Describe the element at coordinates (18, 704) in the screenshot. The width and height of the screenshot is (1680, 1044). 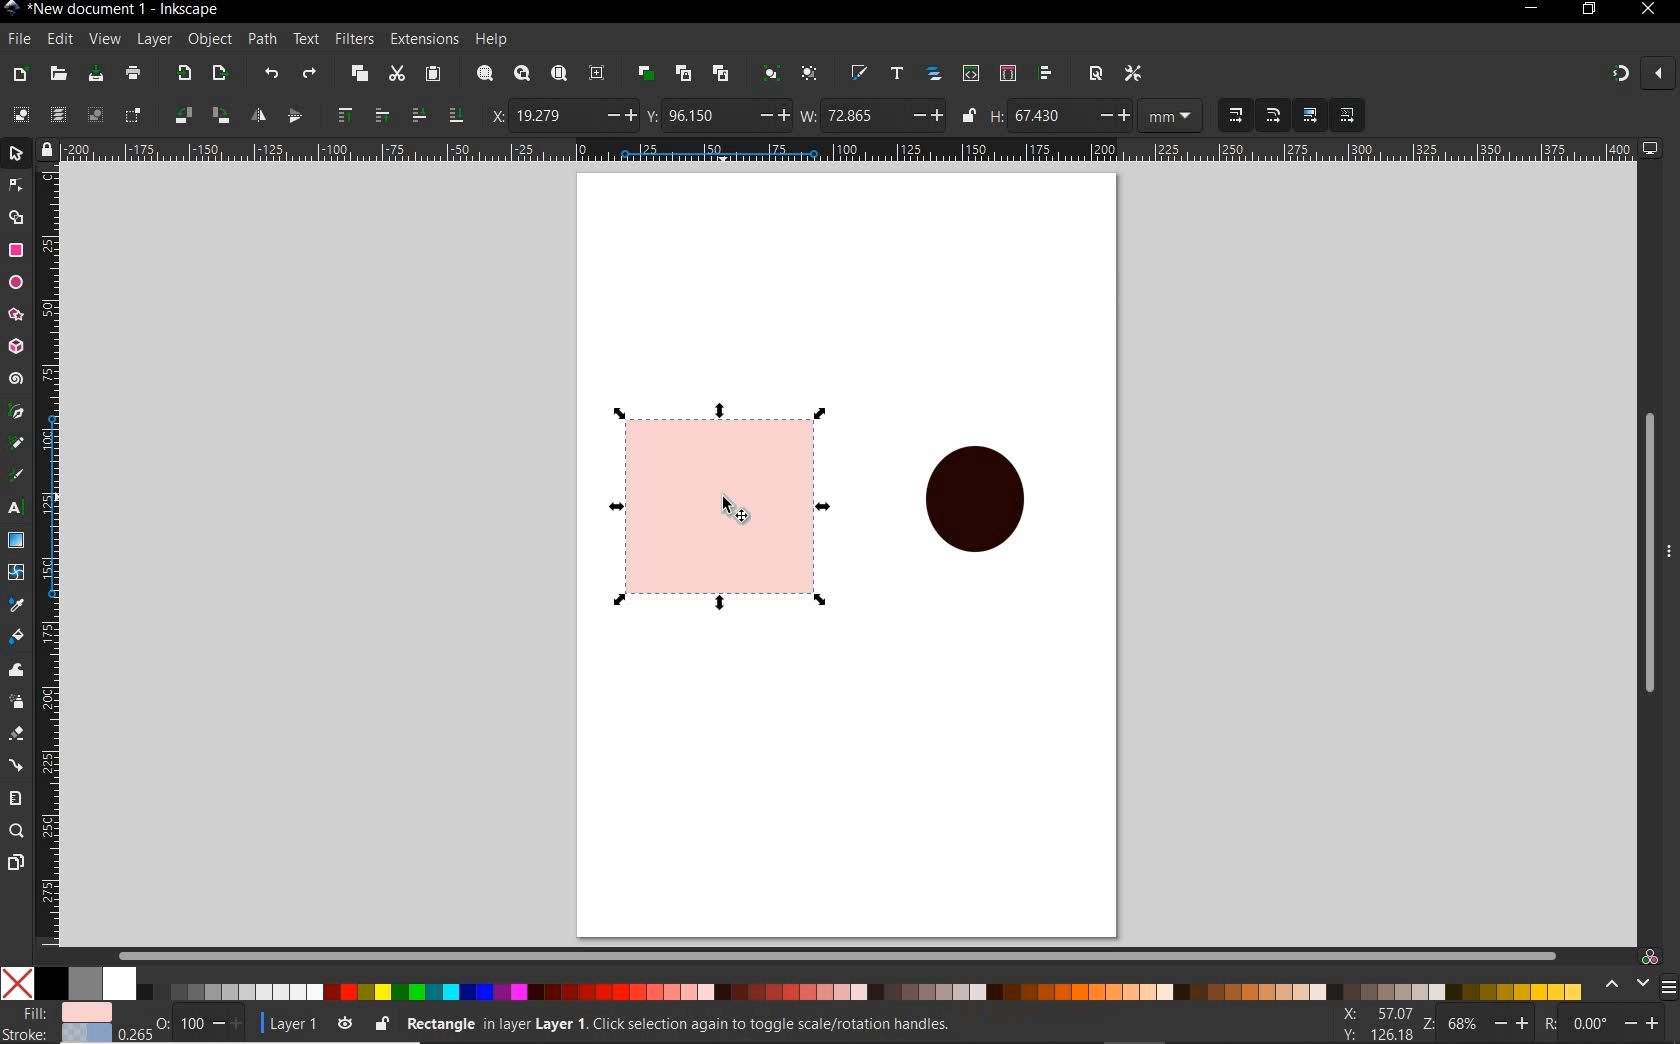
I see `spray tool` at that location.